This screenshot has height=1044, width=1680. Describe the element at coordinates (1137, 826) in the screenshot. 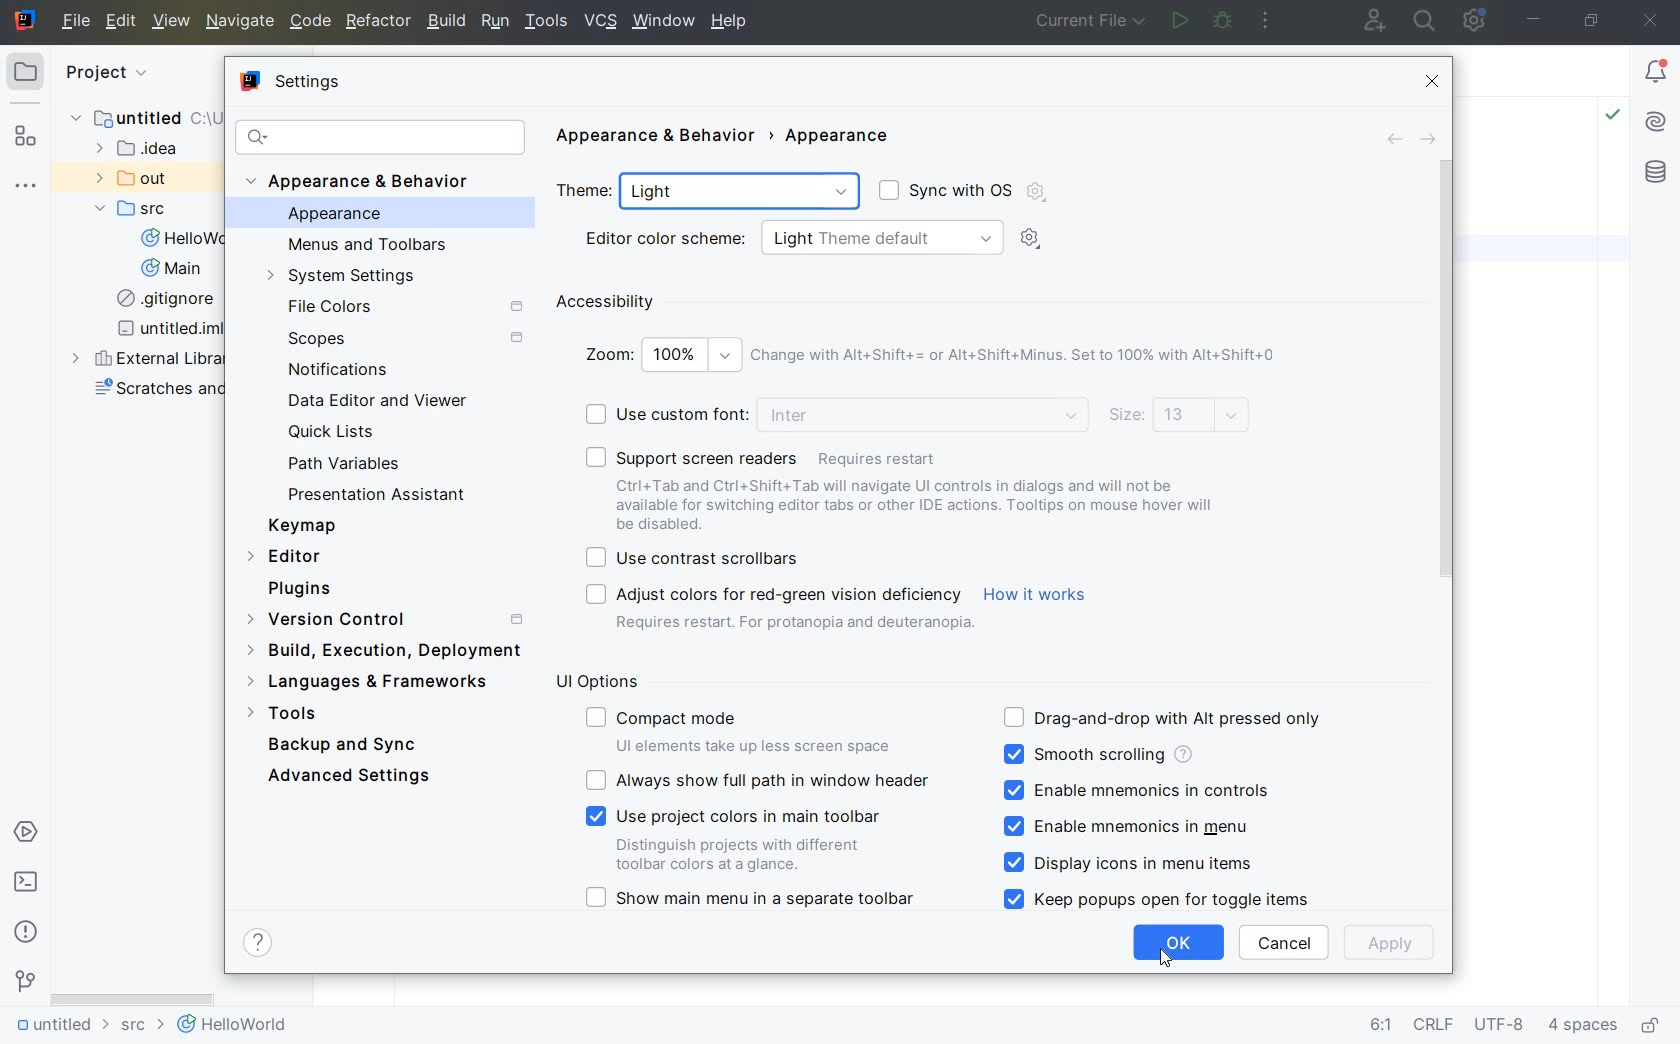

I see `enable mnemonics in menu(checked)` at that location.